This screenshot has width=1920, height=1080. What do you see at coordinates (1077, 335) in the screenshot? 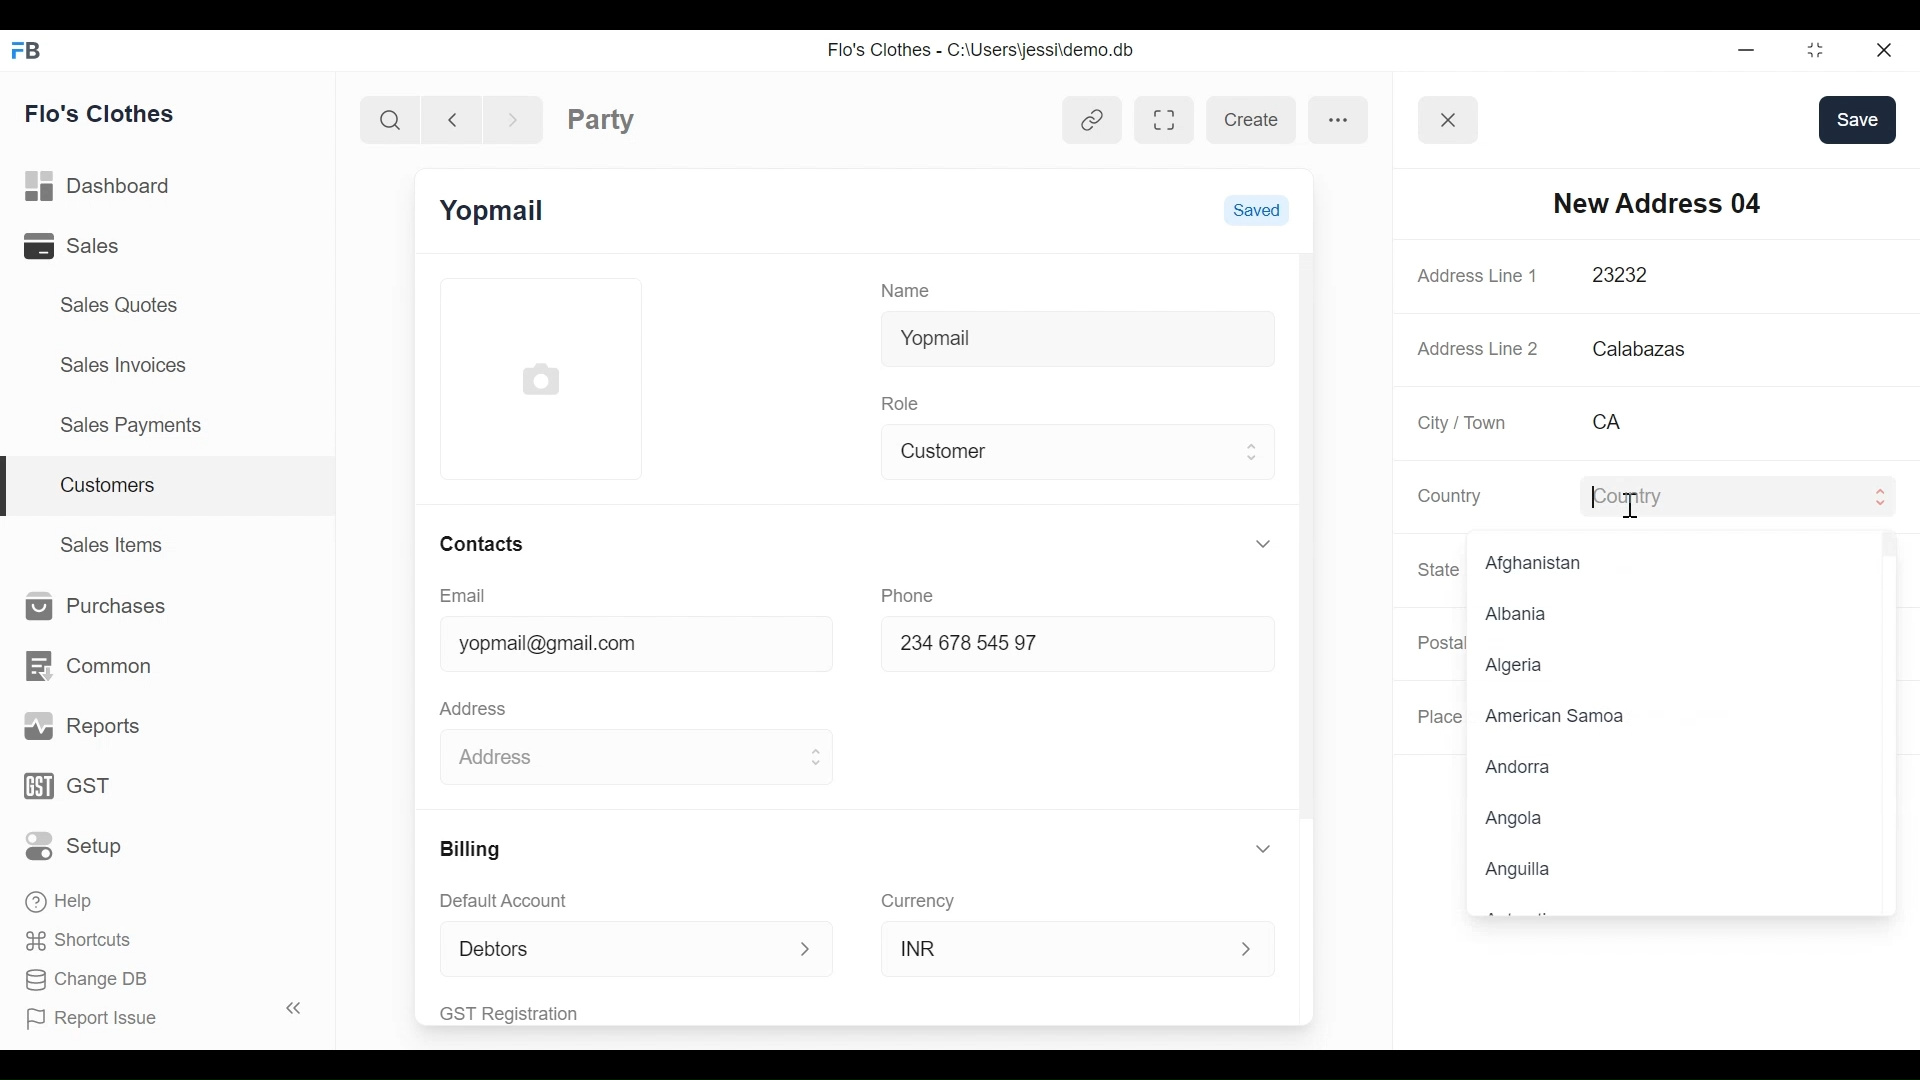
I see `Yopmail` at bounding box center [1077, 335].